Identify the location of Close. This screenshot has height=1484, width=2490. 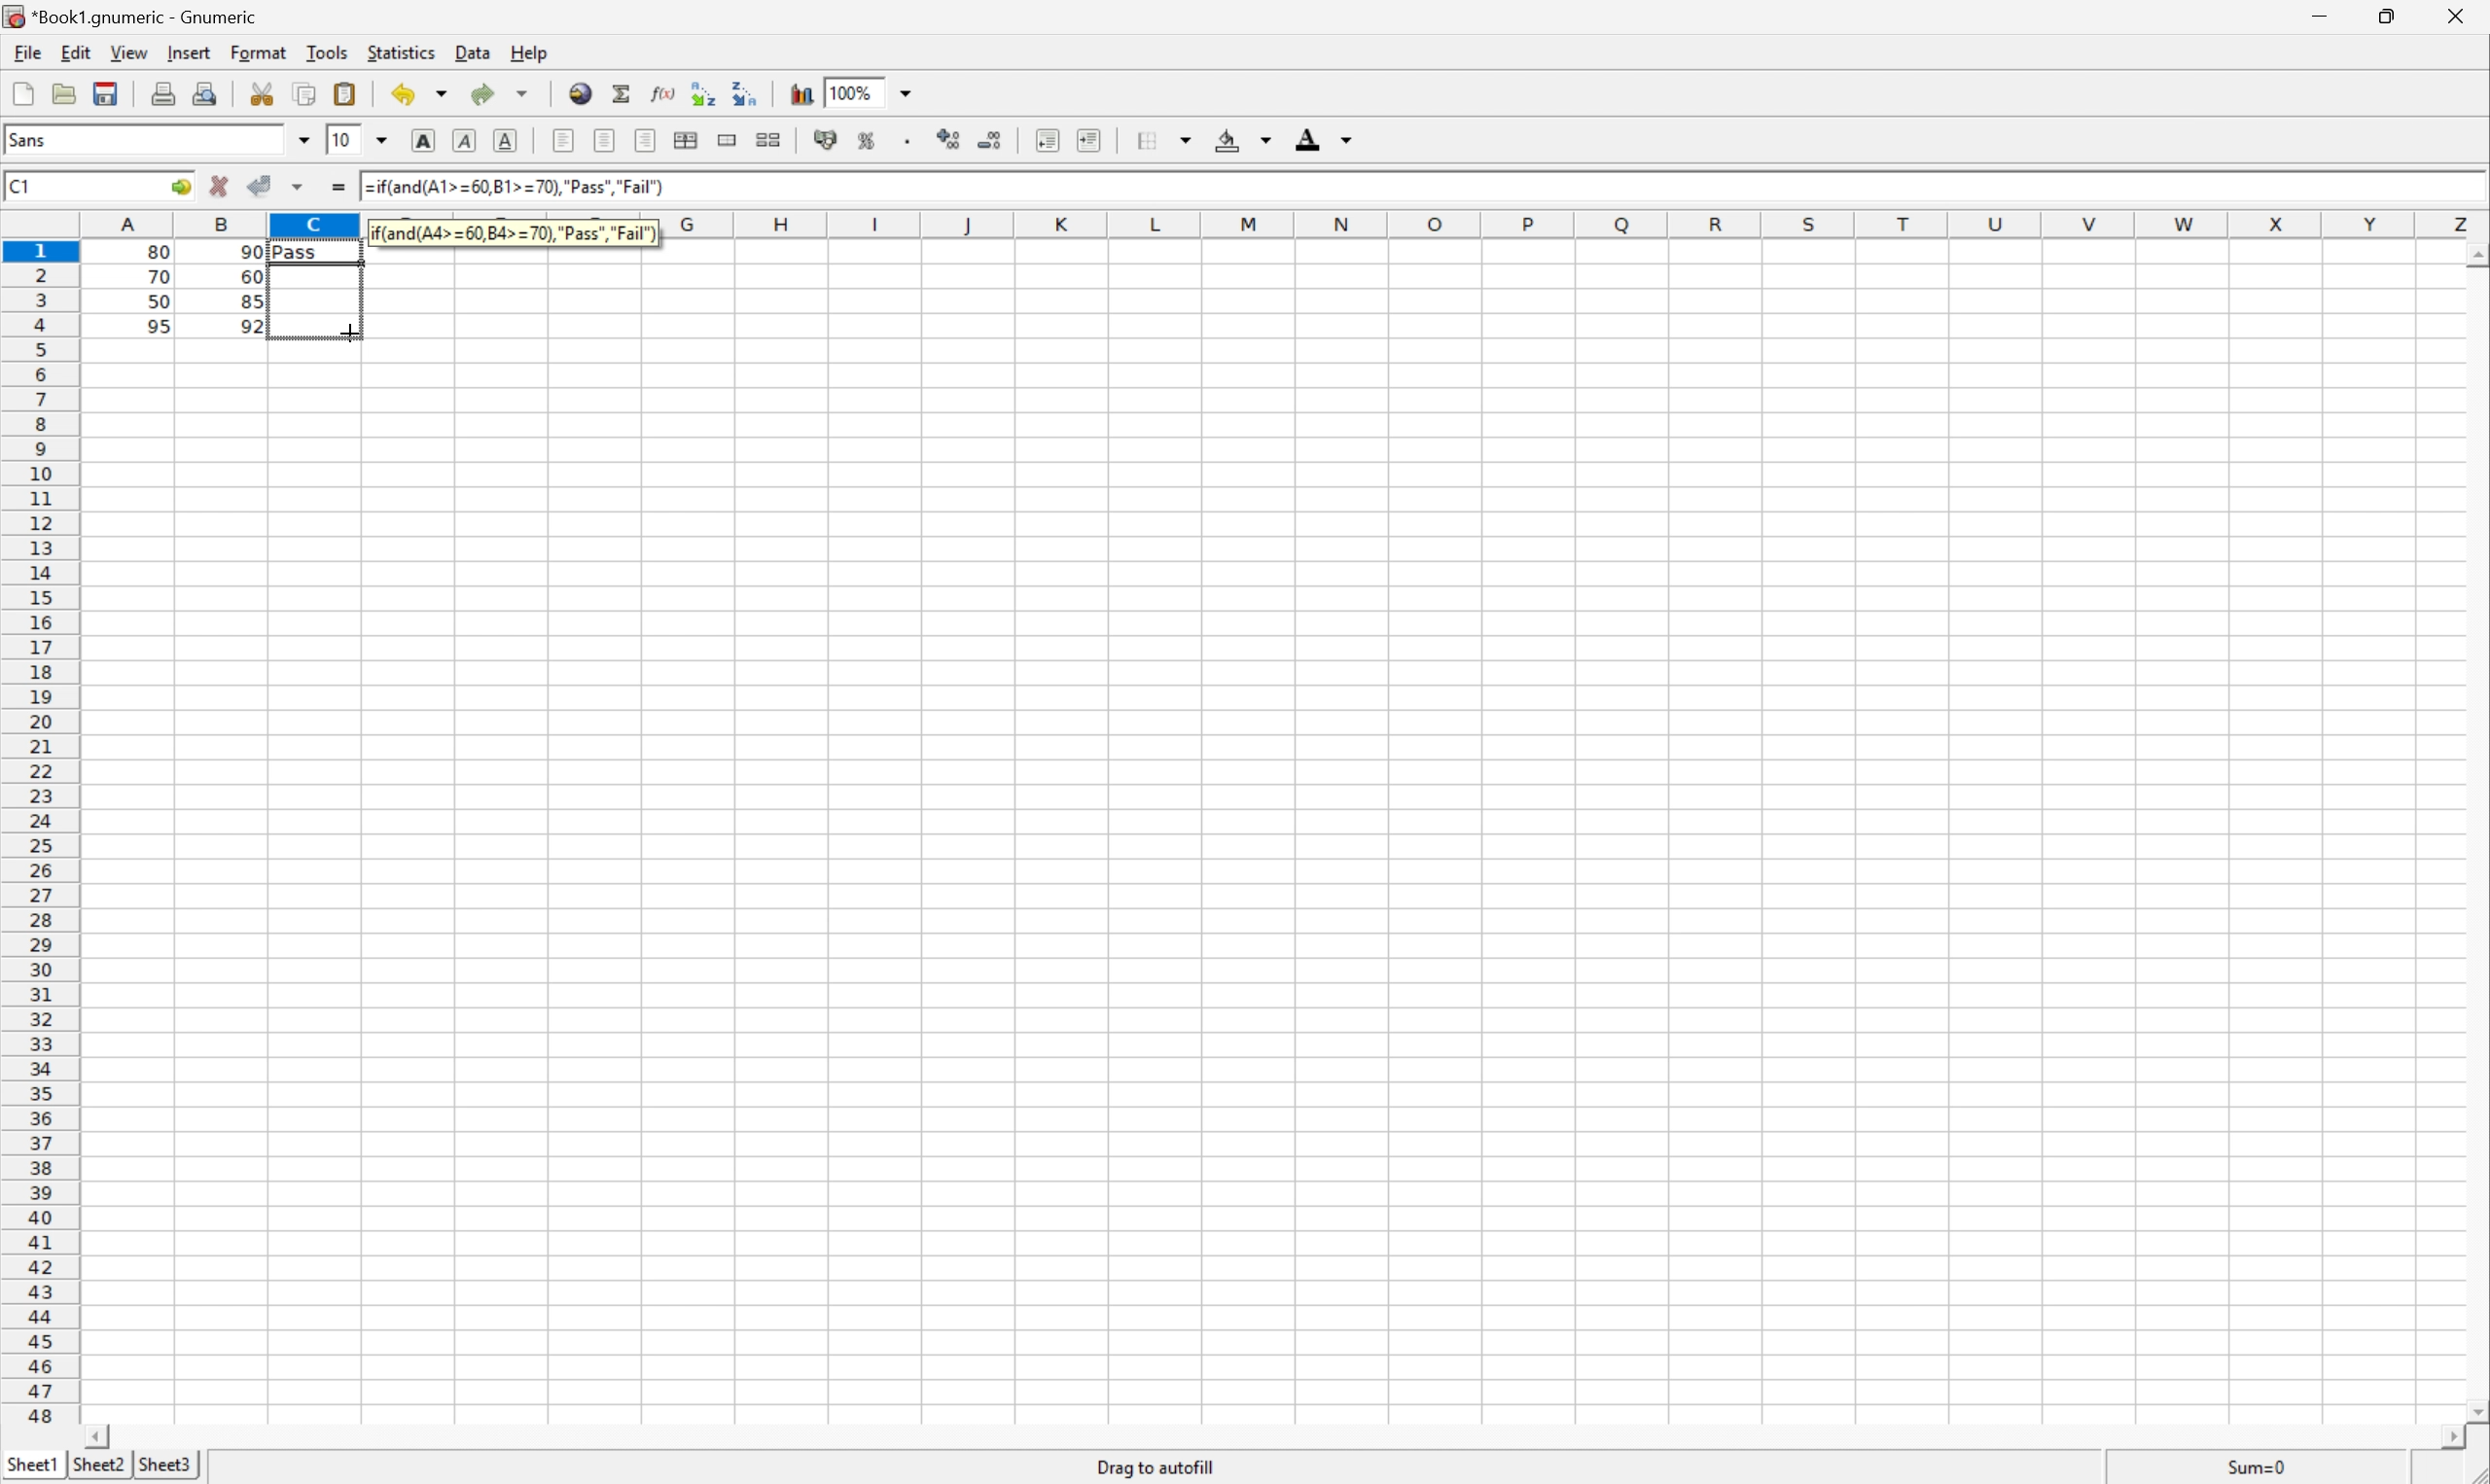
(2459, 14).